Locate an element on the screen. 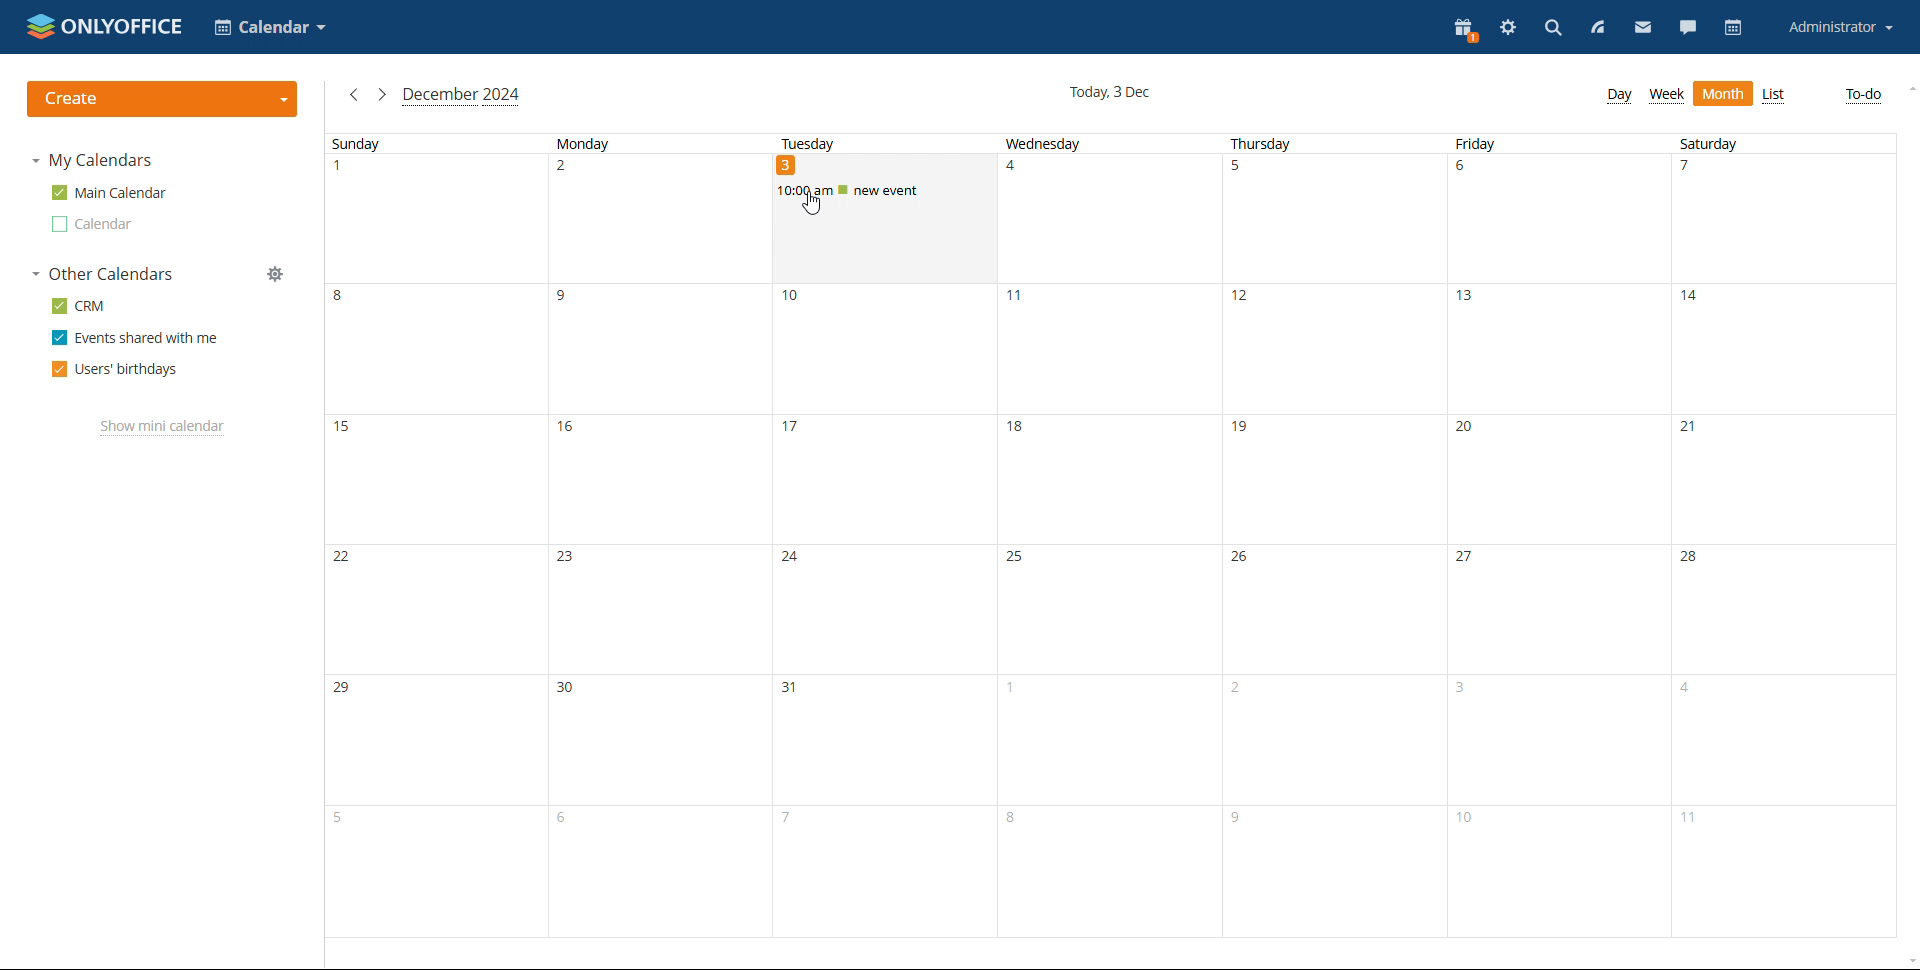  4 is located at coordinates (1107, 218).